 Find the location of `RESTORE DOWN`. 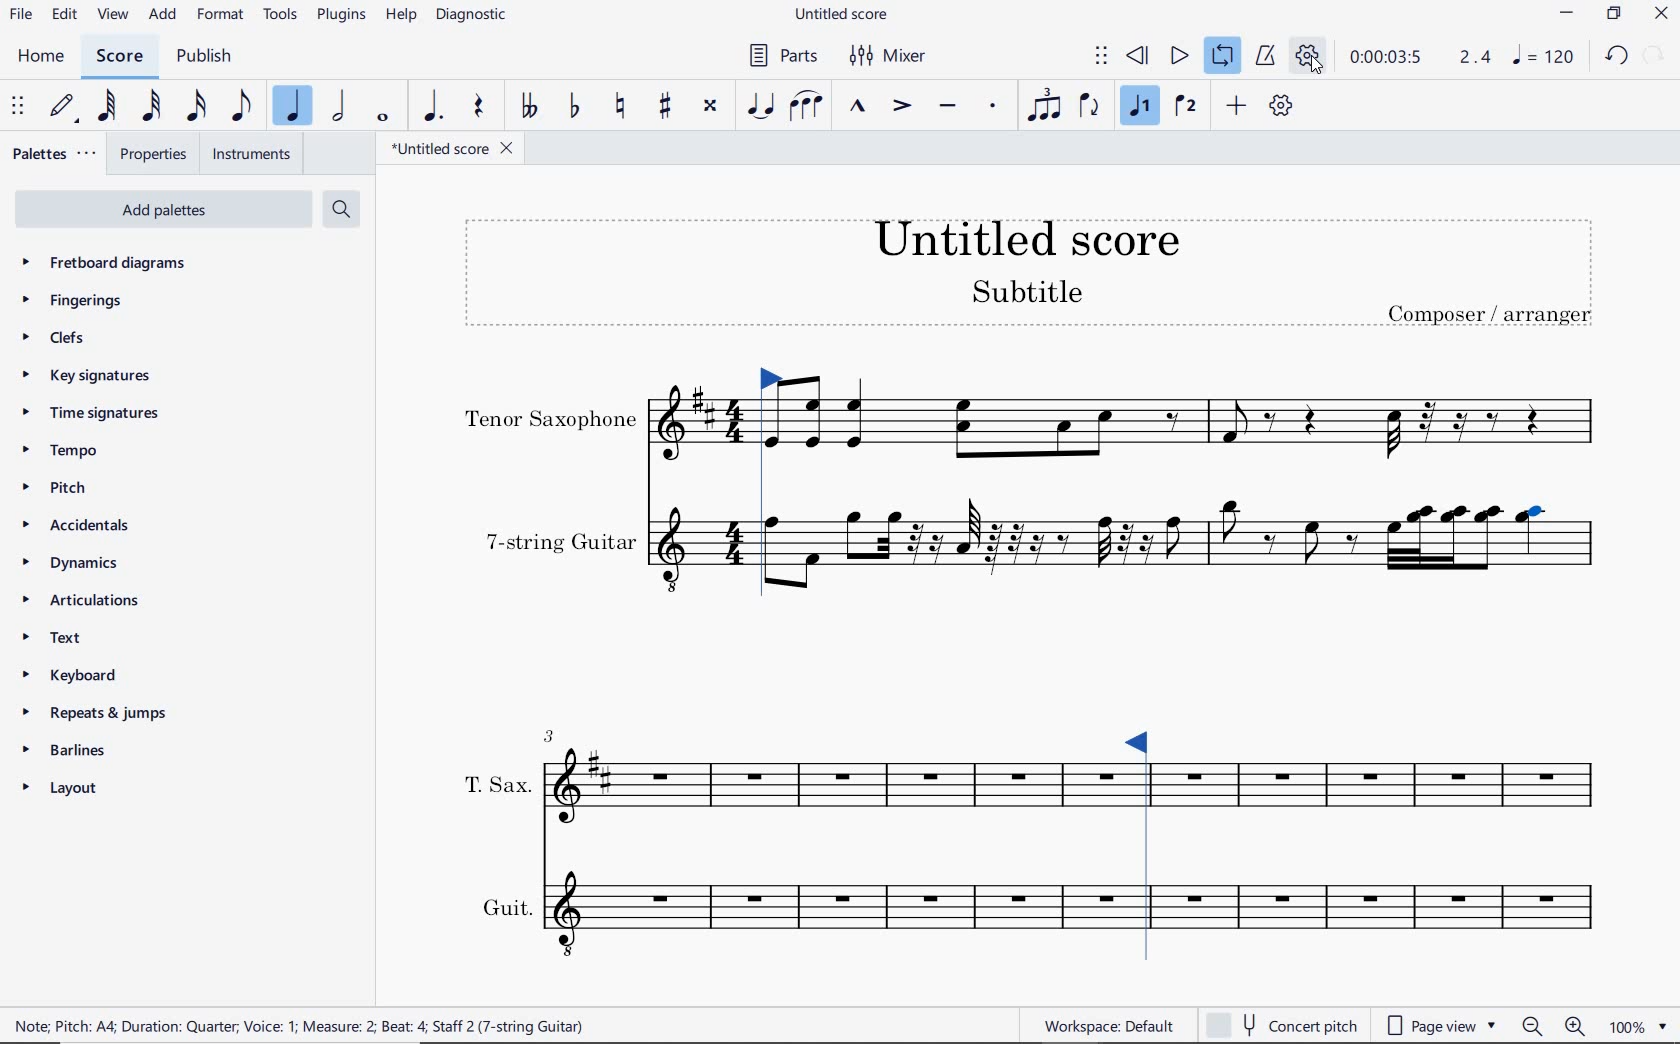

RESTORE DOWN is located at coordinates (1617, 15).